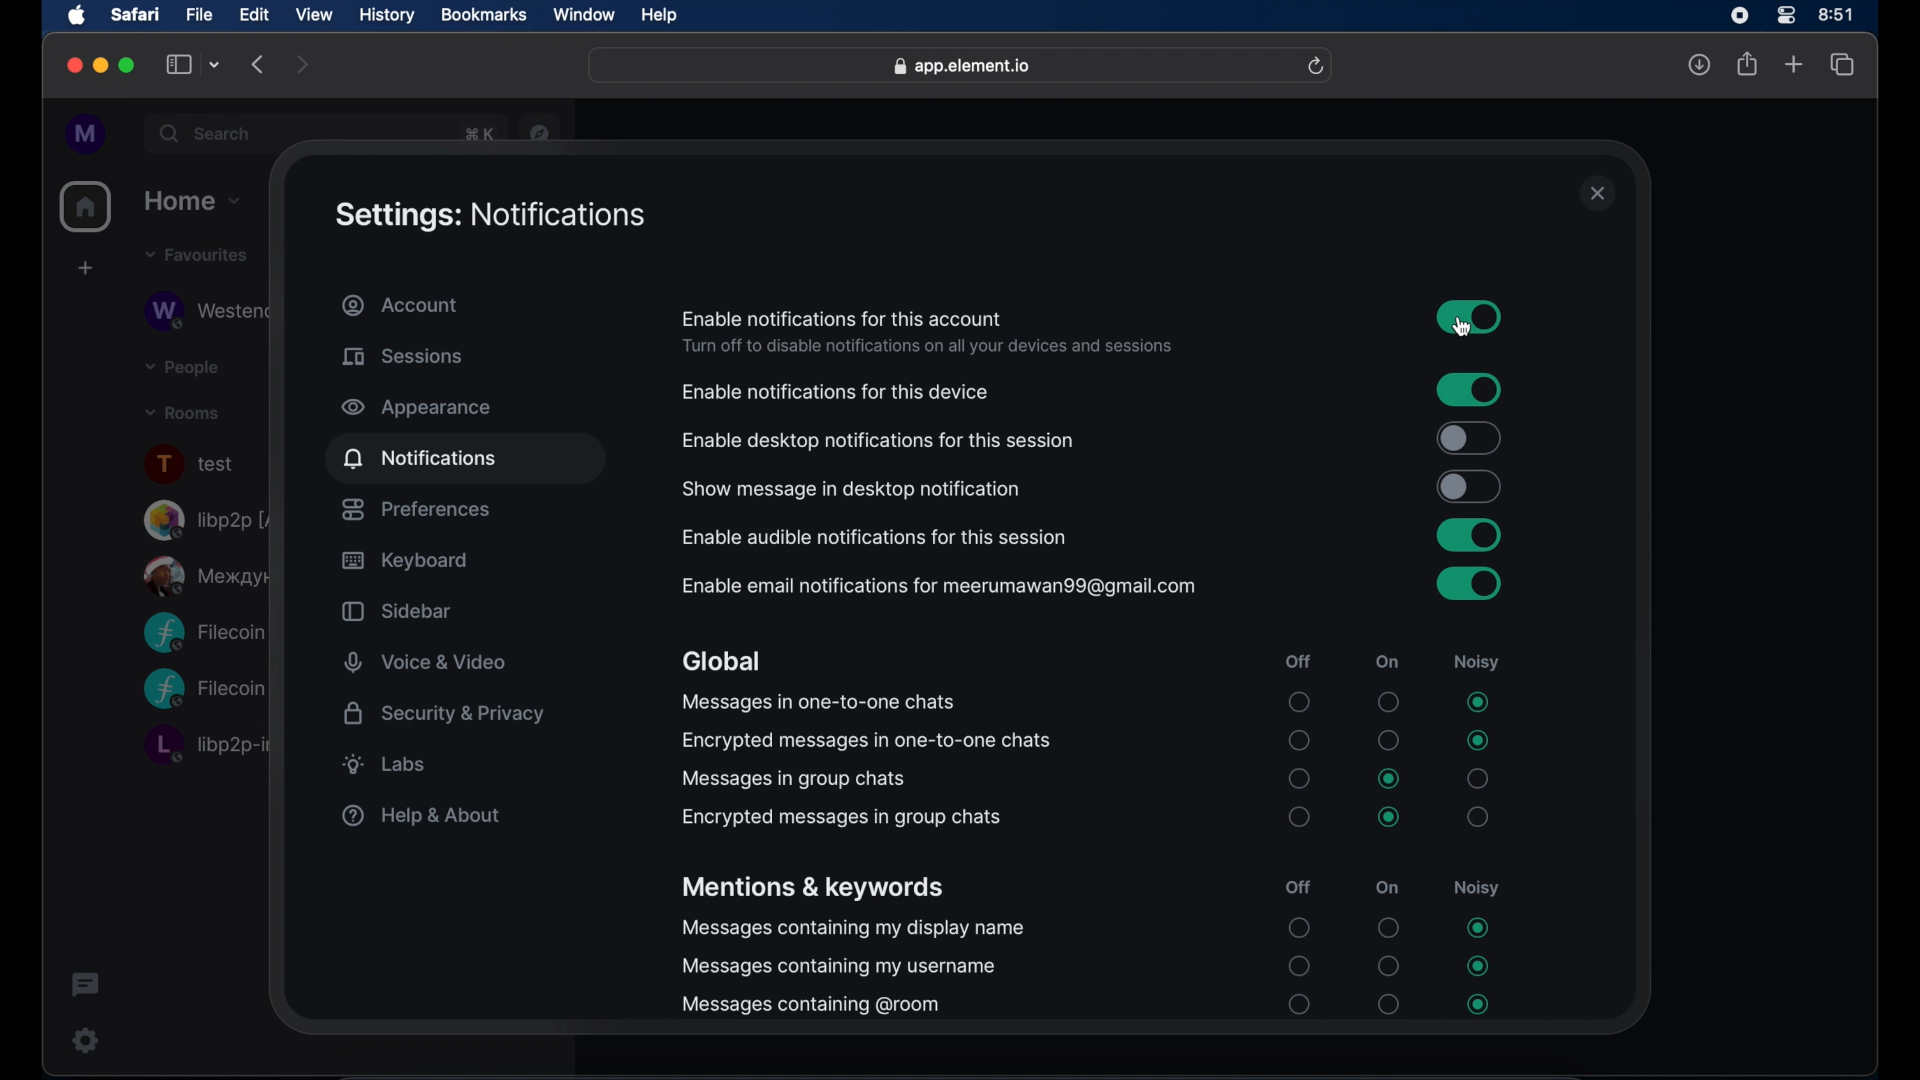 This screenshot has width=1920, height=1080. Describe the element at coordinates (305, 65) in the screenshot. I see `forward` at that location.